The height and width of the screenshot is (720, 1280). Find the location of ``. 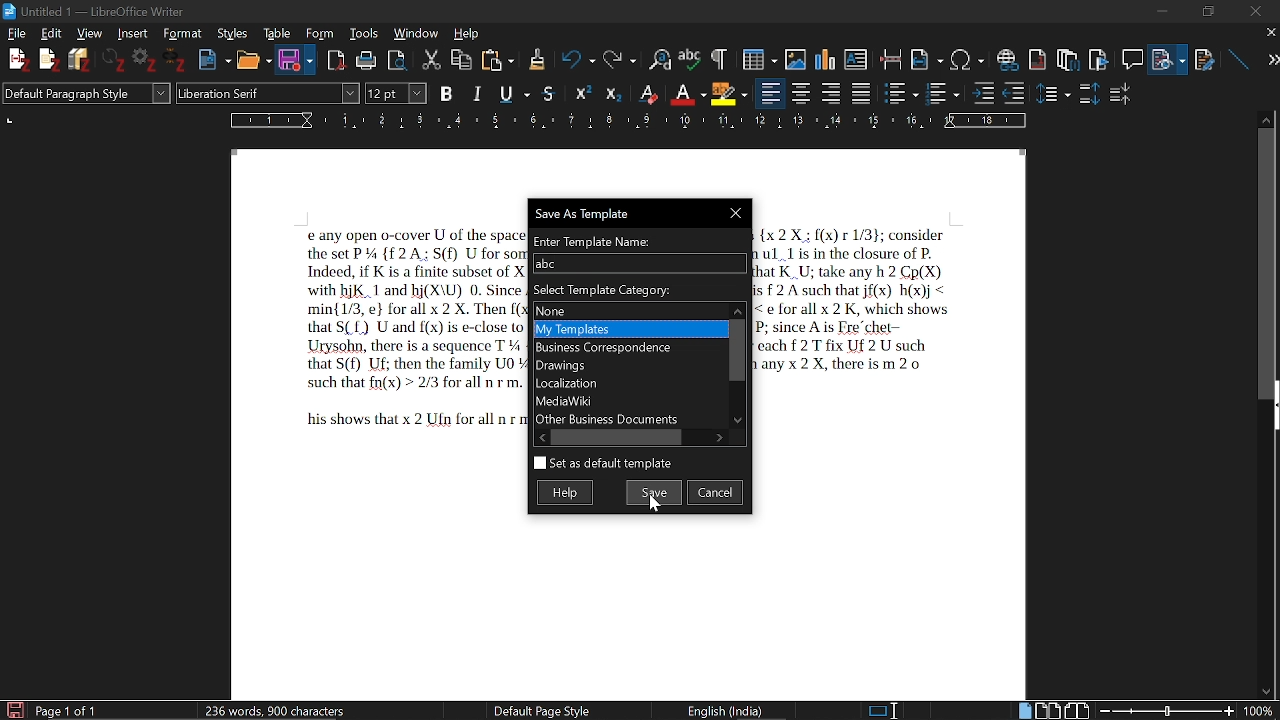

 is located at coordinates (613, 93).